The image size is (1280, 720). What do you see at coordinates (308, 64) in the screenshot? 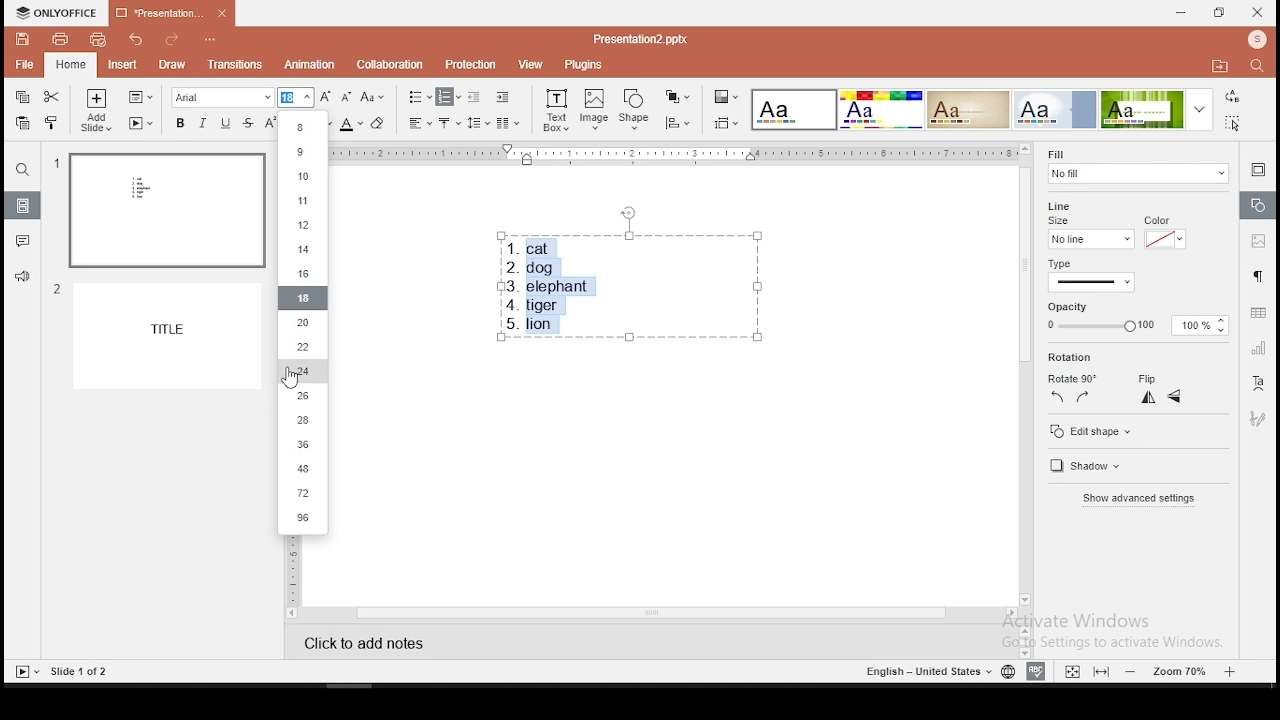
I see `animation` at bounding box center [308, 64].